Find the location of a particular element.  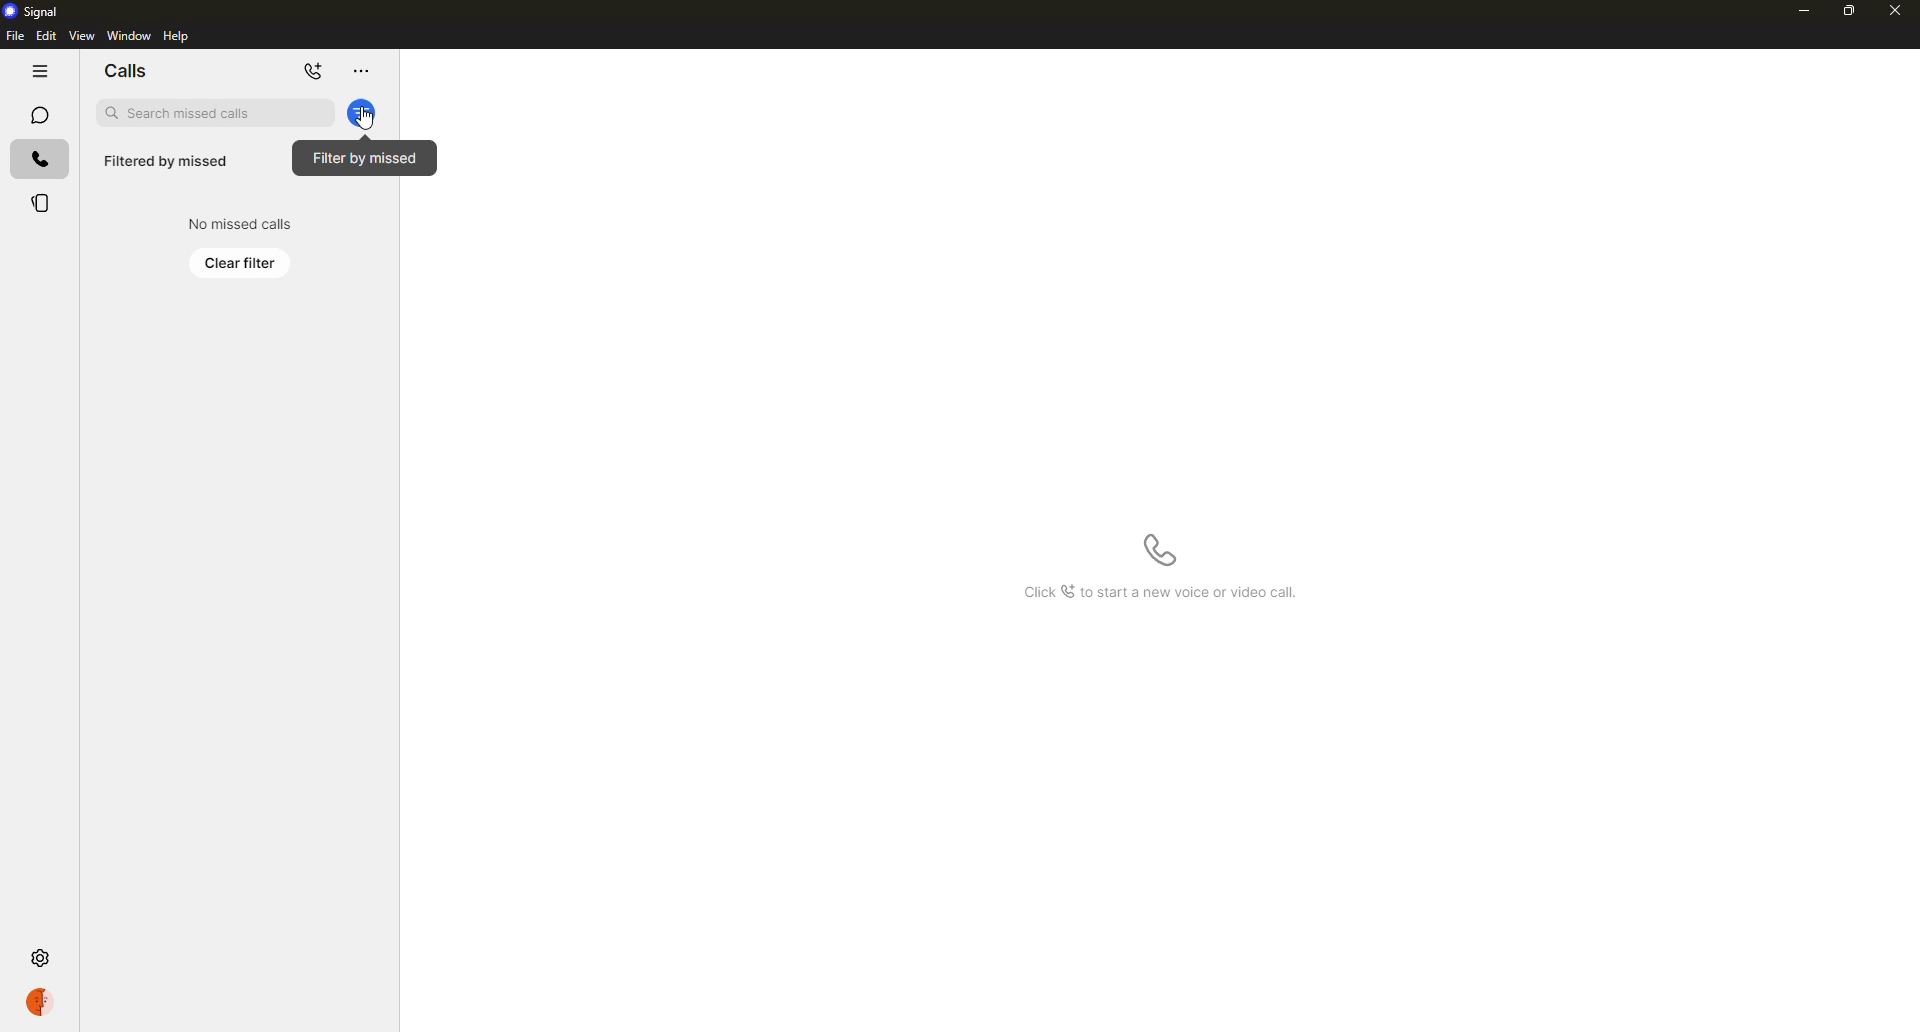

new call is located at coordinates (316, 72).